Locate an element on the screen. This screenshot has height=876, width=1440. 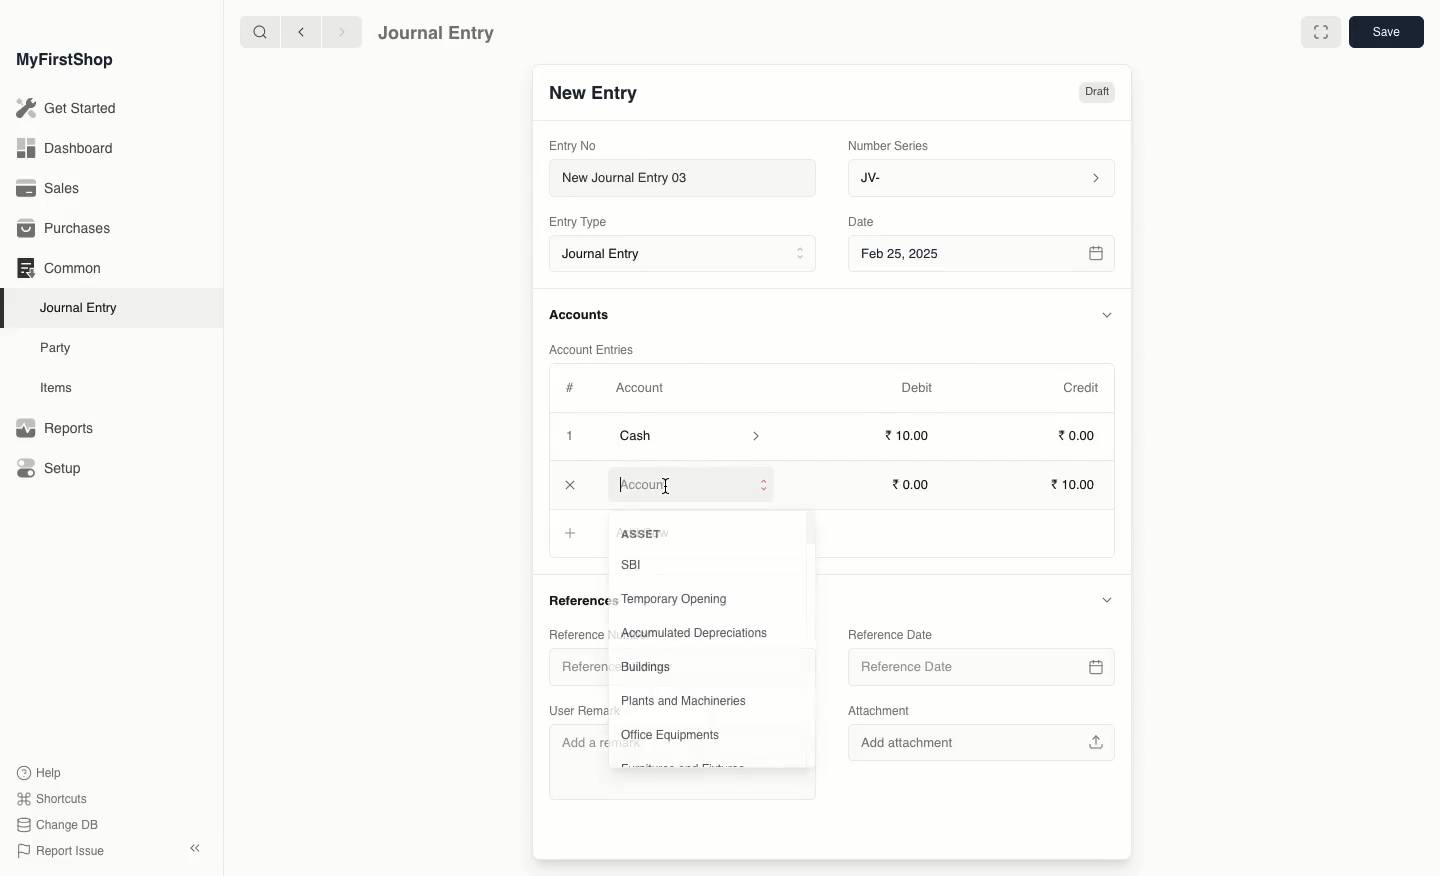
Hide is located at coordinates (1108, 315).